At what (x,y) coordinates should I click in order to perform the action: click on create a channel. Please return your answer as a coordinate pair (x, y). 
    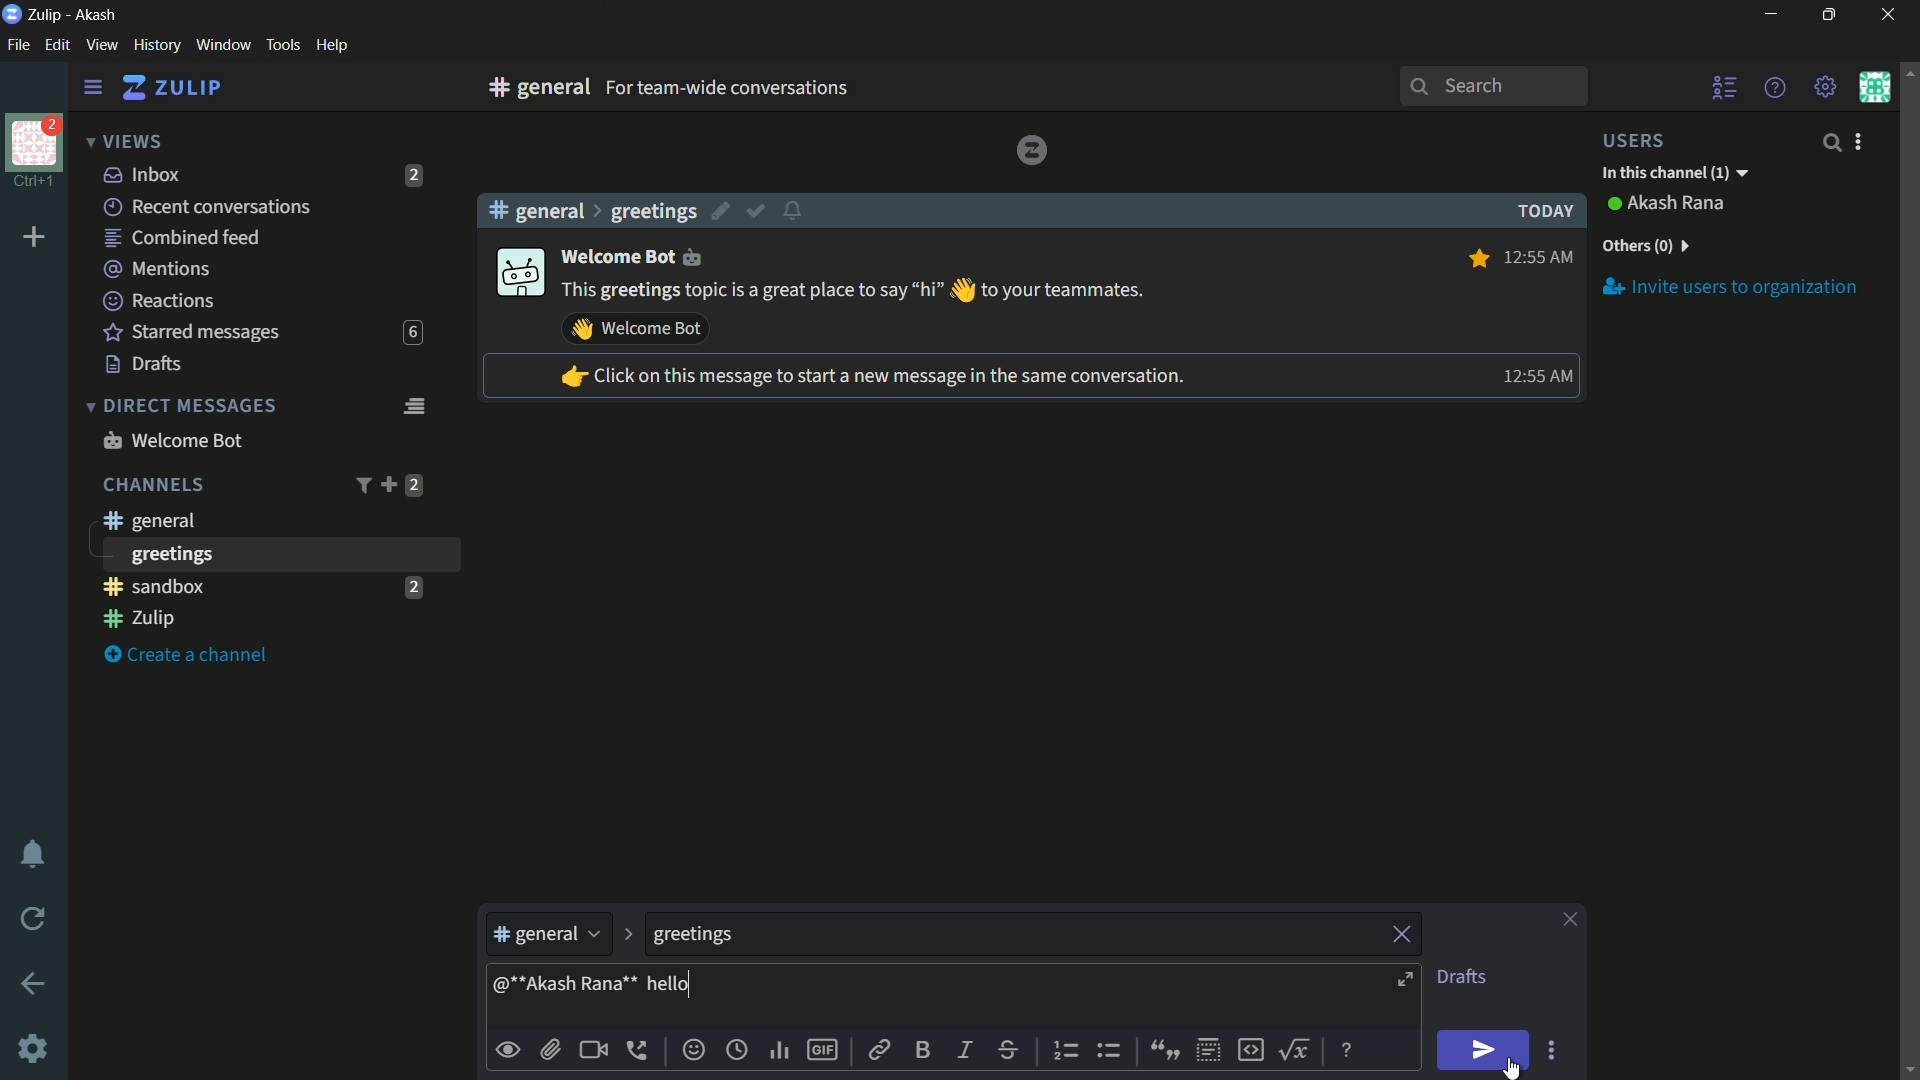
    Looking at the image, I should click on (191, 656).